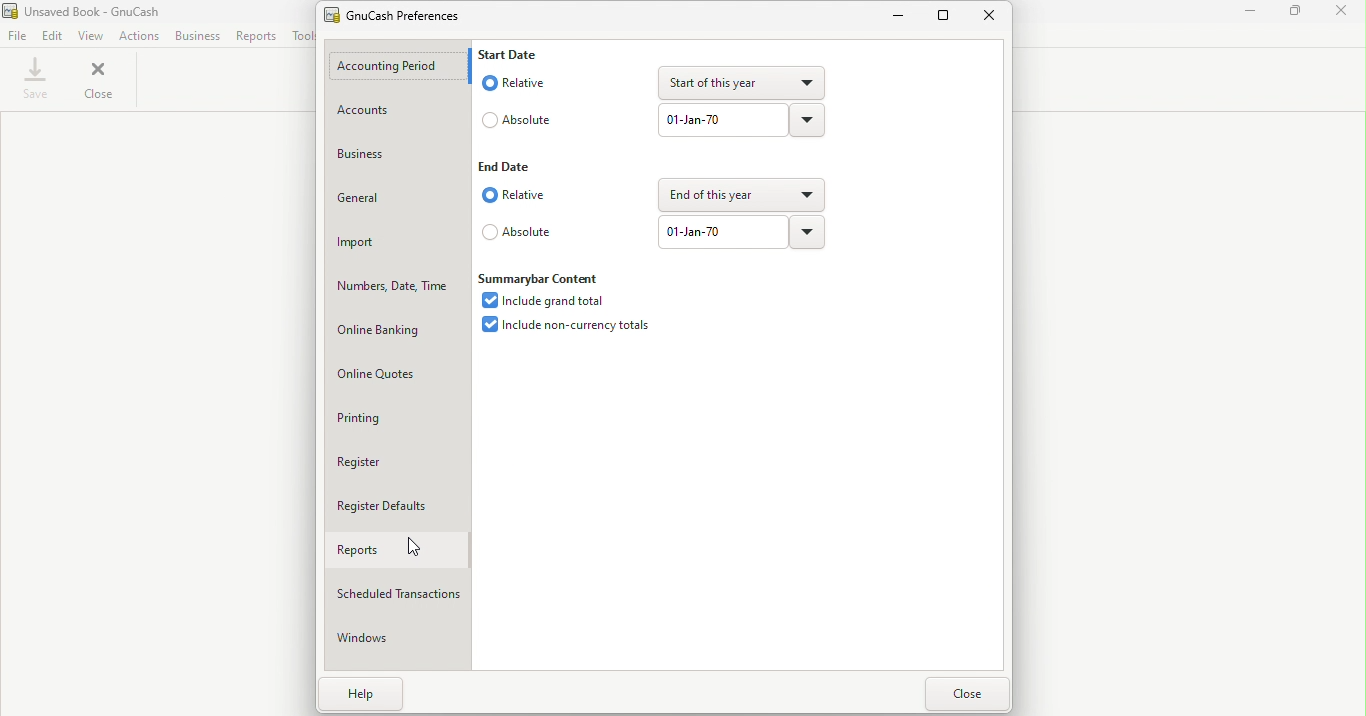 The width and height of the screenshot is (1366, 716). I want to click on Tools, so click(300, 36).